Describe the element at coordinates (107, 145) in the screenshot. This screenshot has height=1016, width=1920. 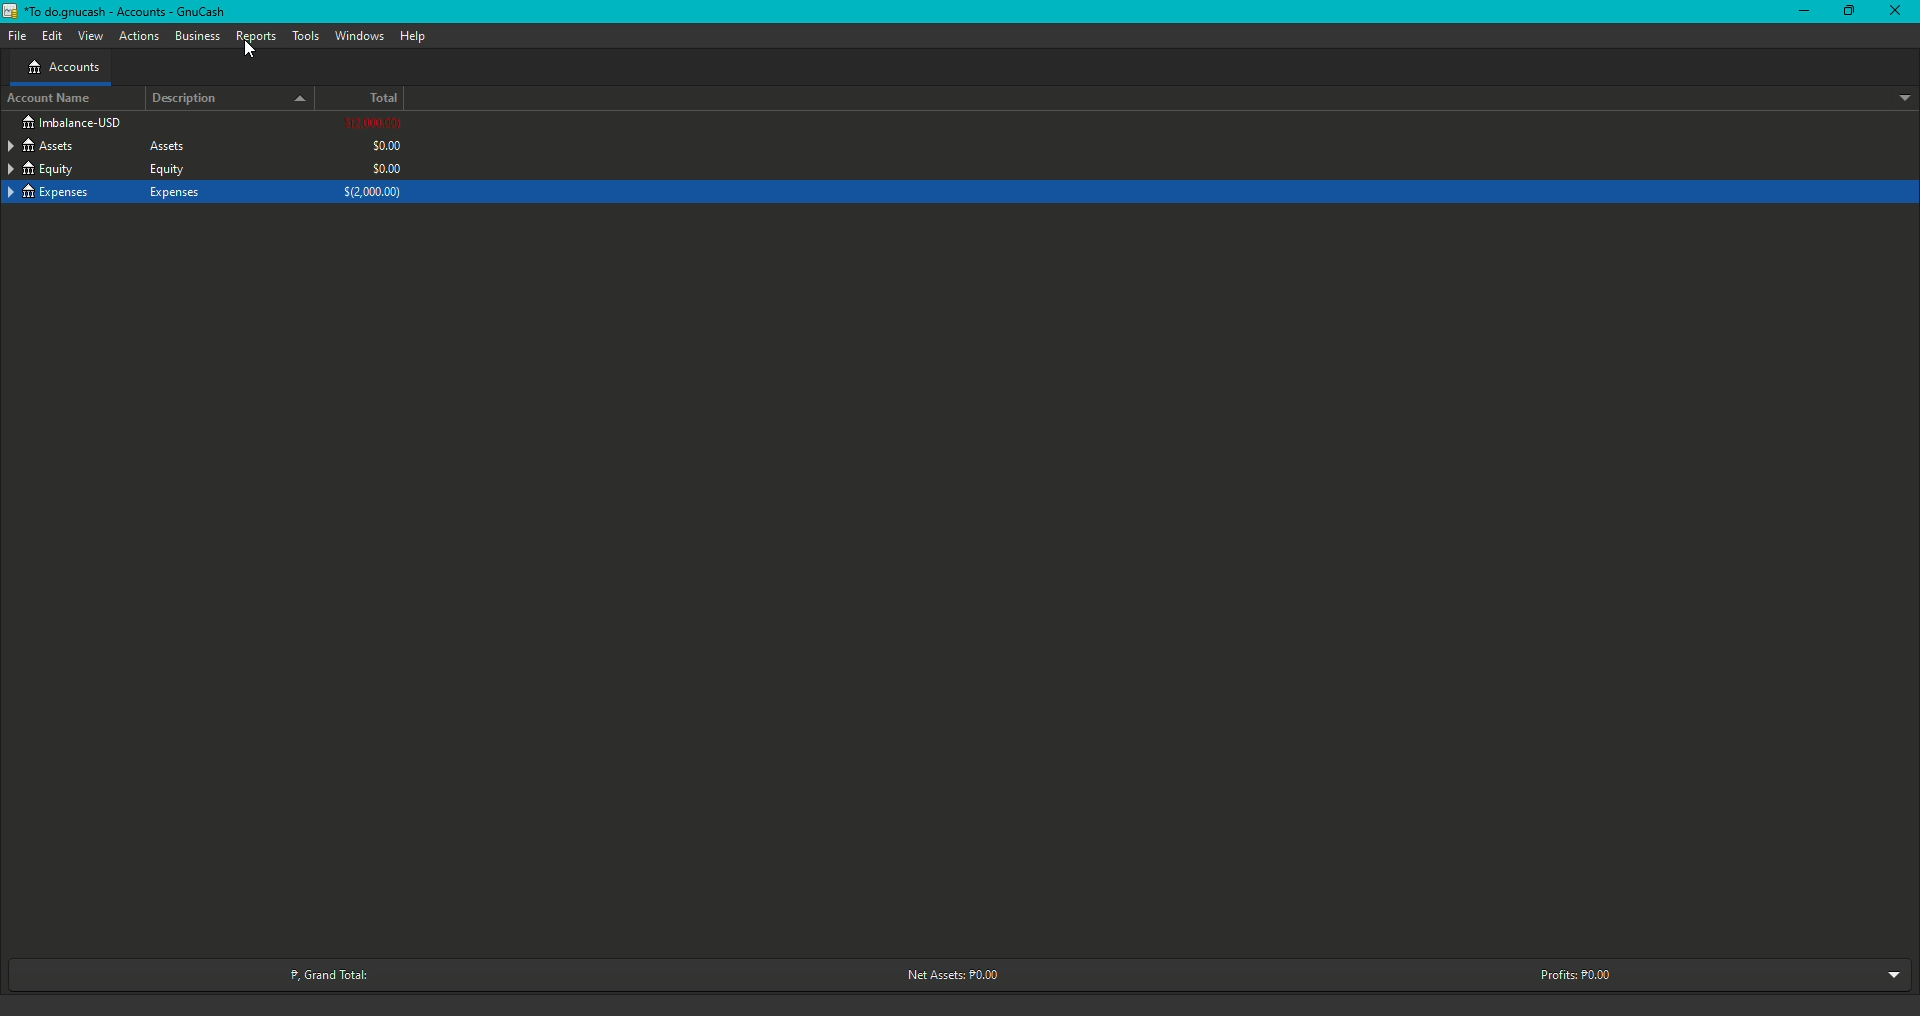
I see `Assets` at that location.